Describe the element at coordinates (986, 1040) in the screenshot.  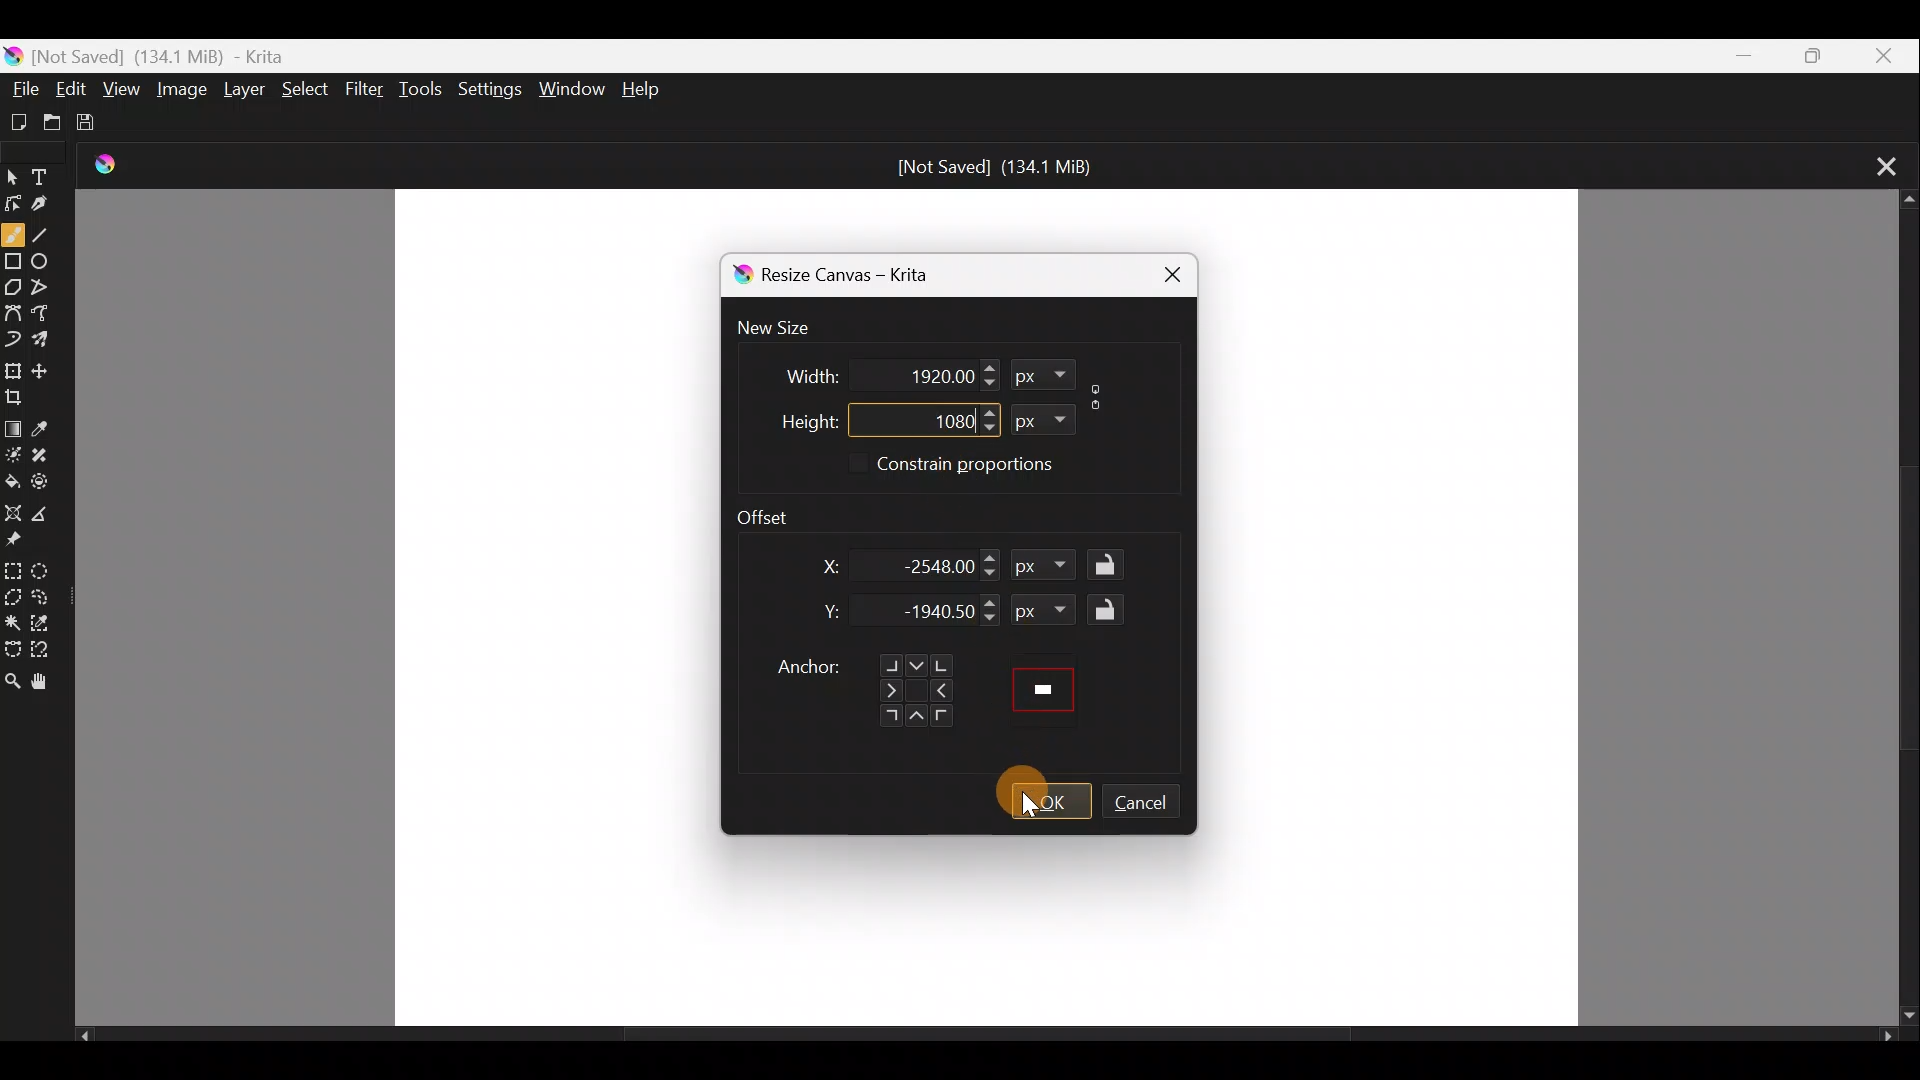
I see `Scroll bar` at that location.